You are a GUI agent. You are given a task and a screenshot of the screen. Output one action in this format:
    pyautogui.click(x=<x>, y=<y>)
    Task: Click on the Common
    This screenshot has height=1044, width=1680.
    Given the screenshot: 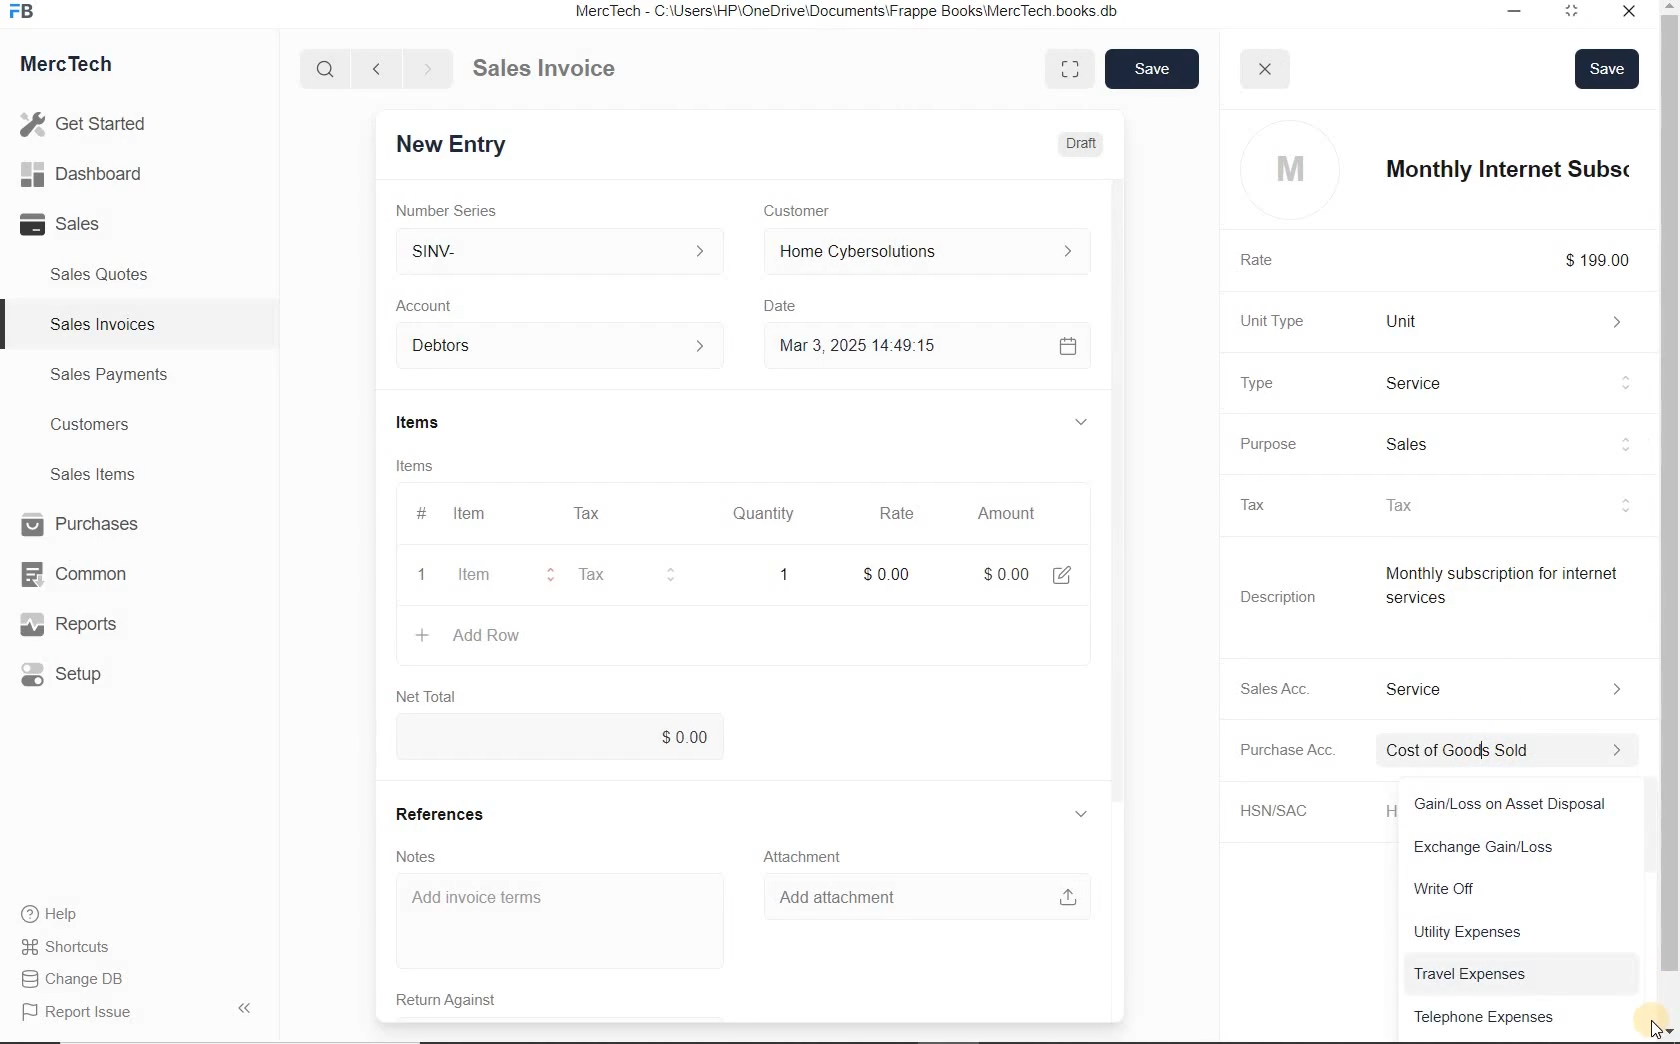 What is the action you would take?
    pyautogui.click(x=83, y=573)
    